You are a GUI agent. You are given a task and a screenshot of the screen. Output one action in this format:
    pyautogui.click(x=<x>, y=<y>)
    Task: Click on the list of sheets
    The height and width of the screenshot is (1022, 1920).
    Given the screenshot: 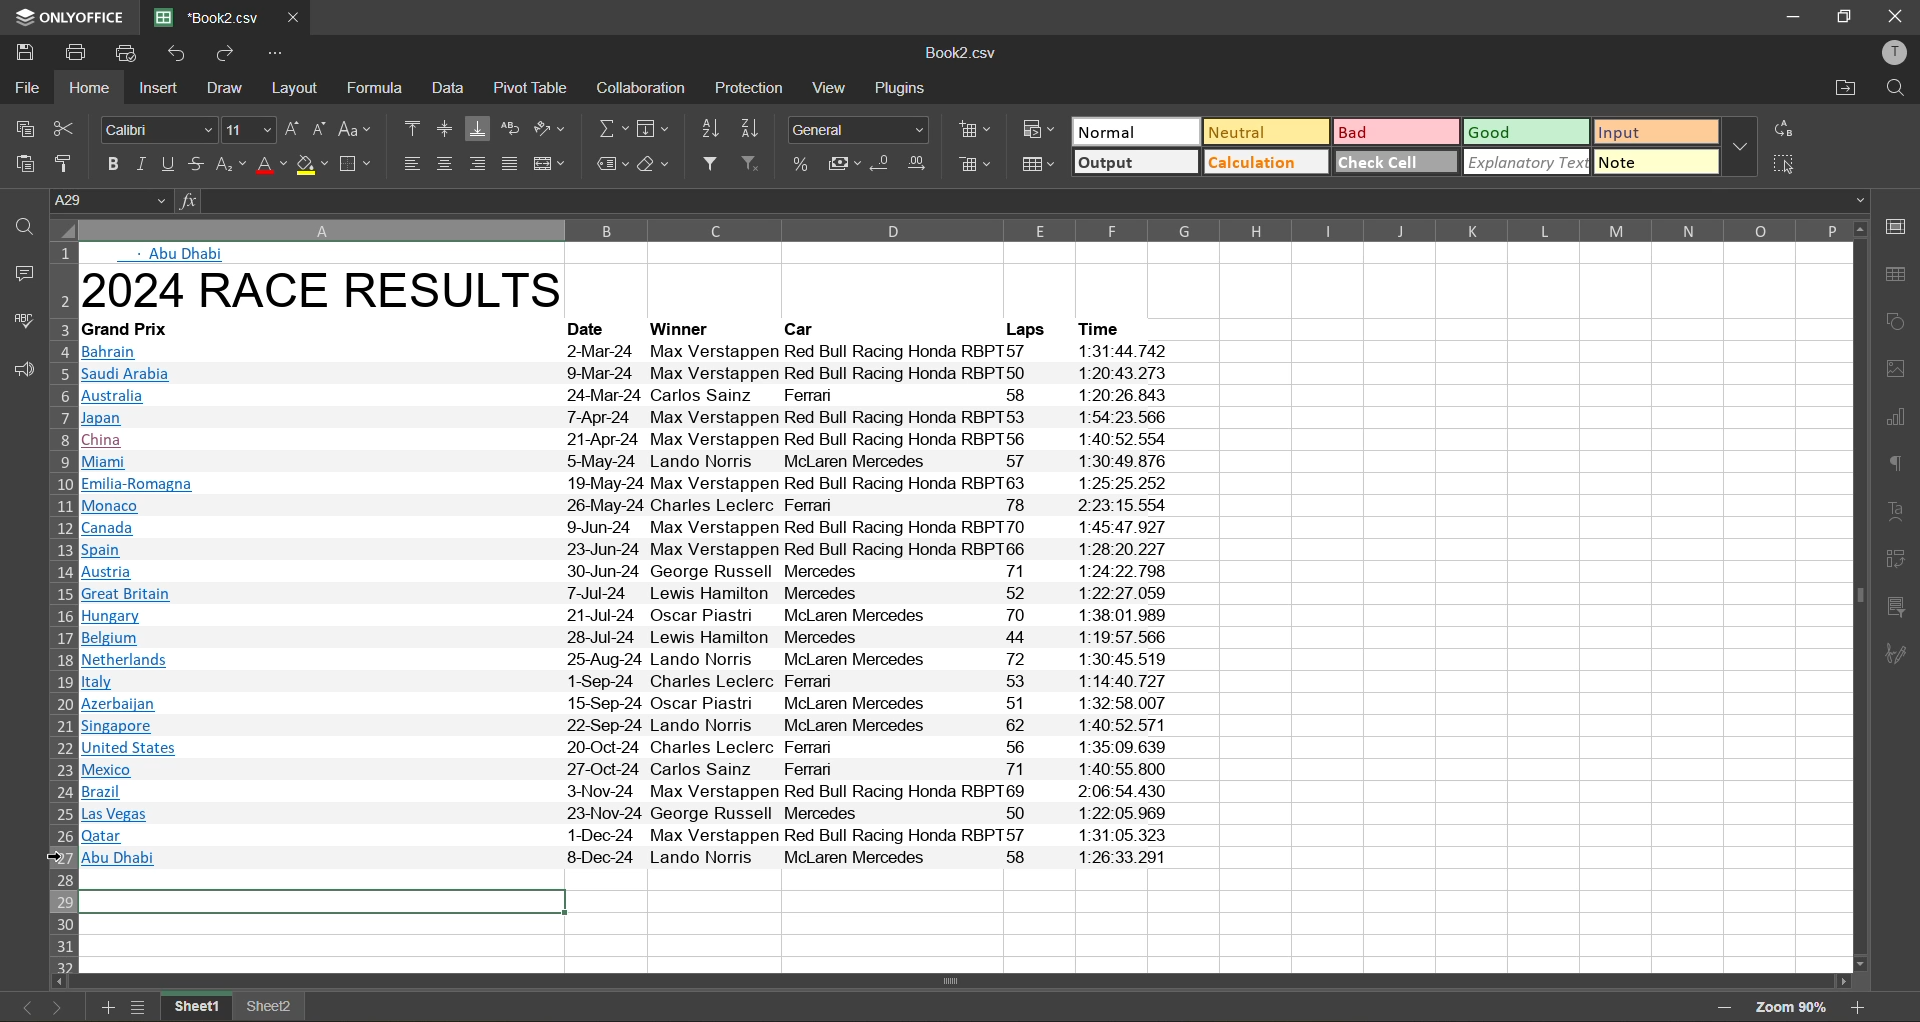 What is the action you would take?
    pyautogui.click(x=140, y=1007)
    